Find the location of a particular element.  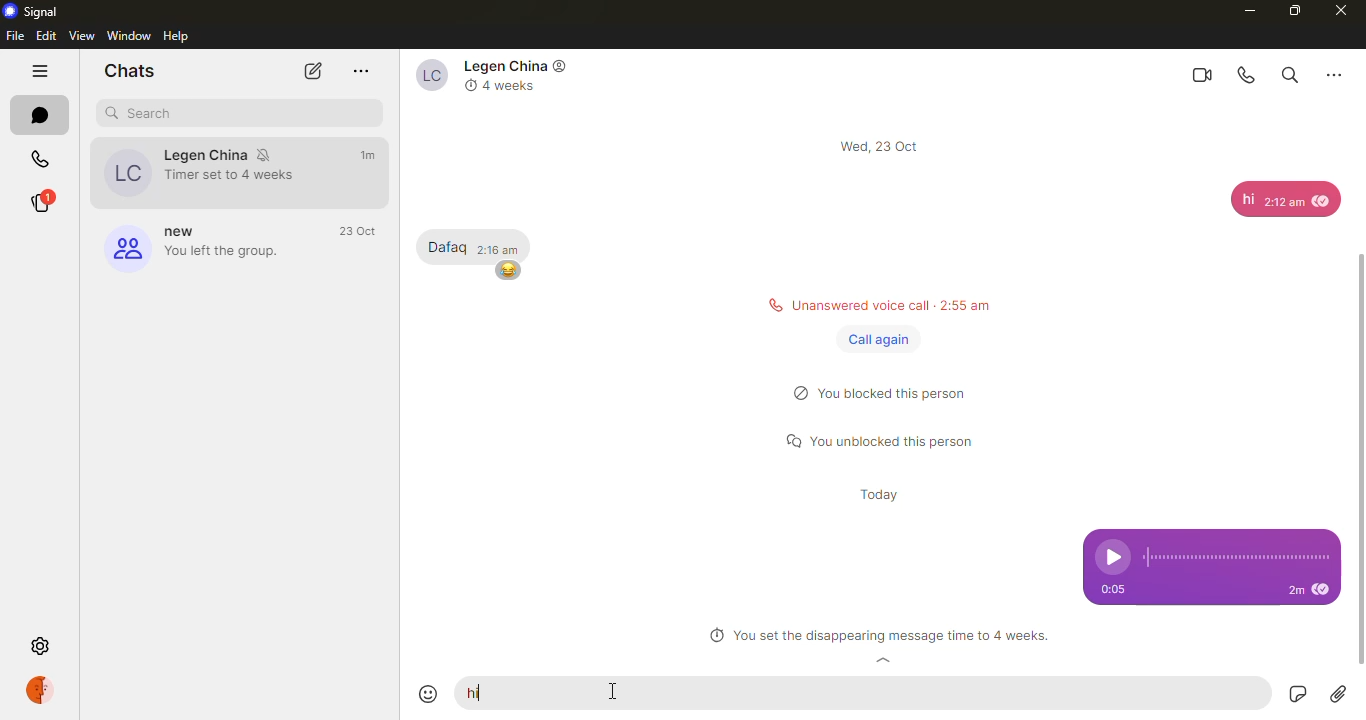

call again is located at coordinates (879, 340).